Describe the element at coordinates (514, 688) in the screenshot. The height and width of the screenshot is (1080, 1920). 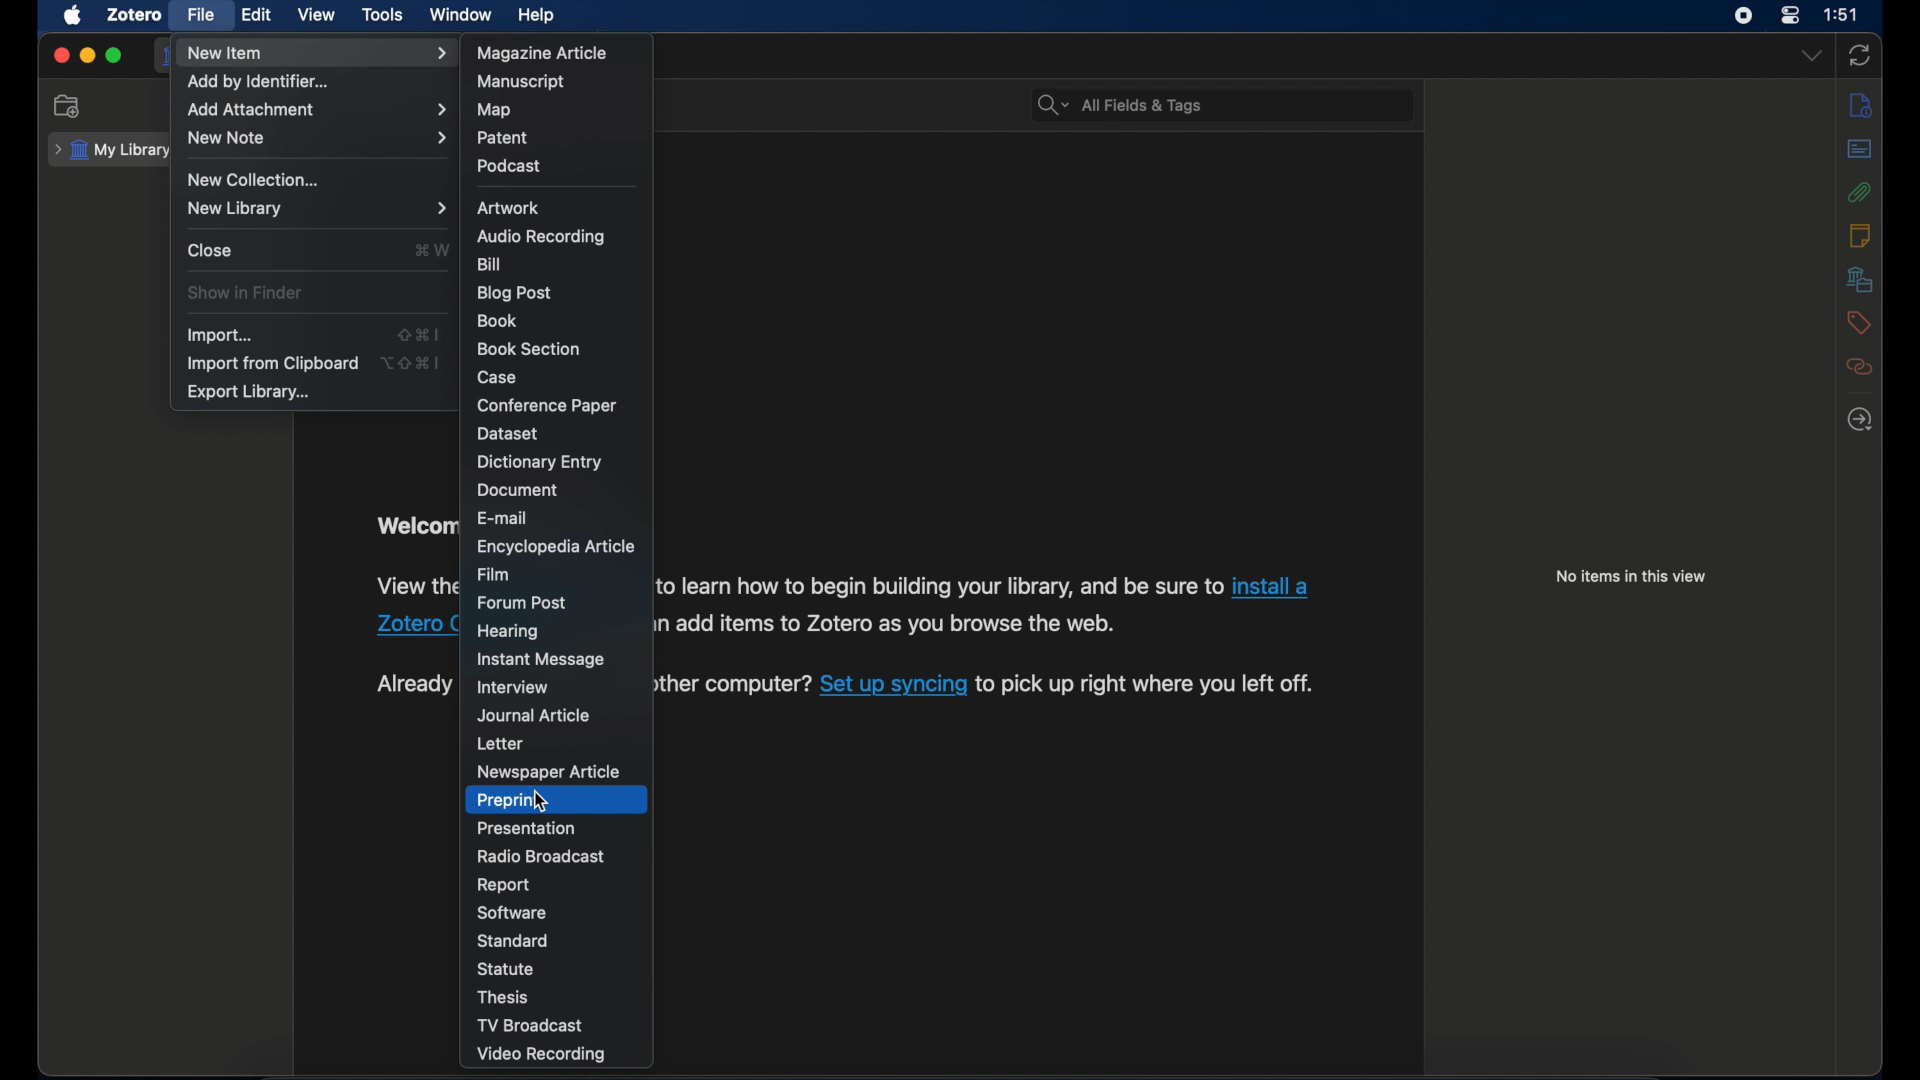
I see `interview` at that location.